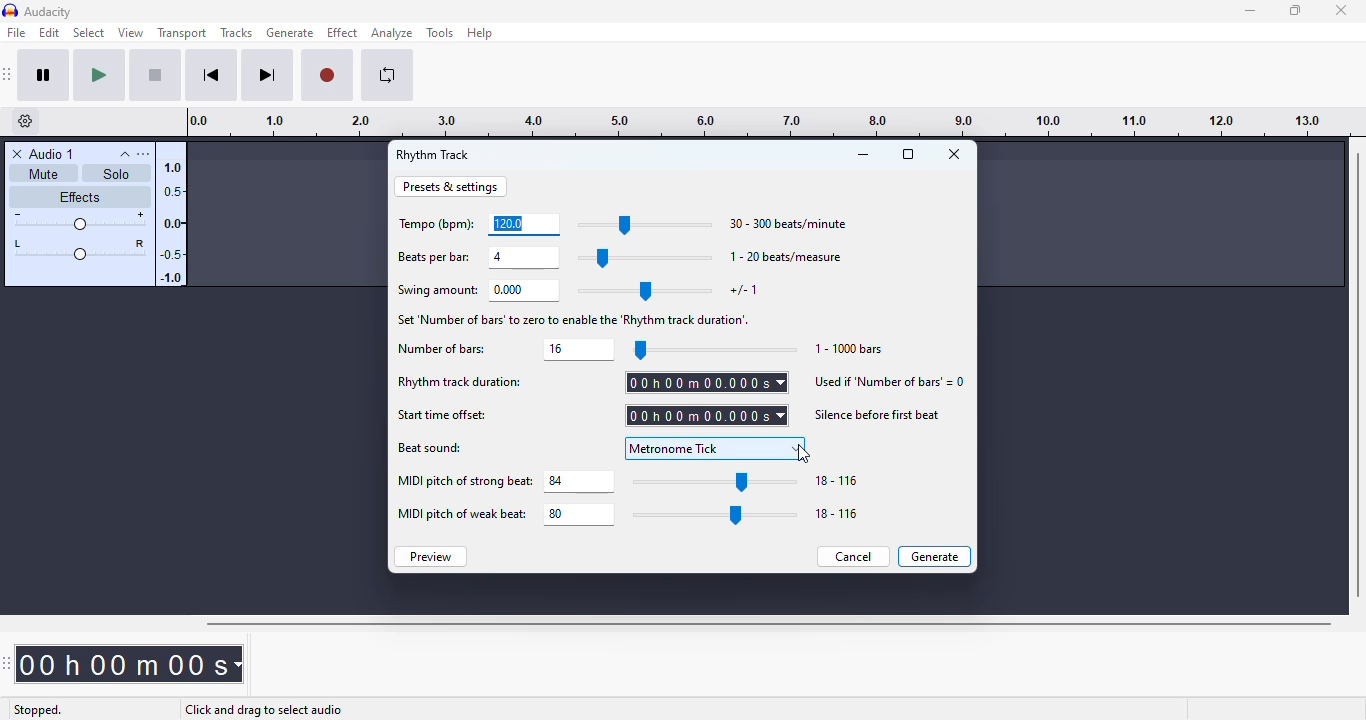 The width and height of the screenshot is (1366, 720). What do you see at coordinates (131, 32) in the screenshot?
I see `view` at bounding box center [131, 32].